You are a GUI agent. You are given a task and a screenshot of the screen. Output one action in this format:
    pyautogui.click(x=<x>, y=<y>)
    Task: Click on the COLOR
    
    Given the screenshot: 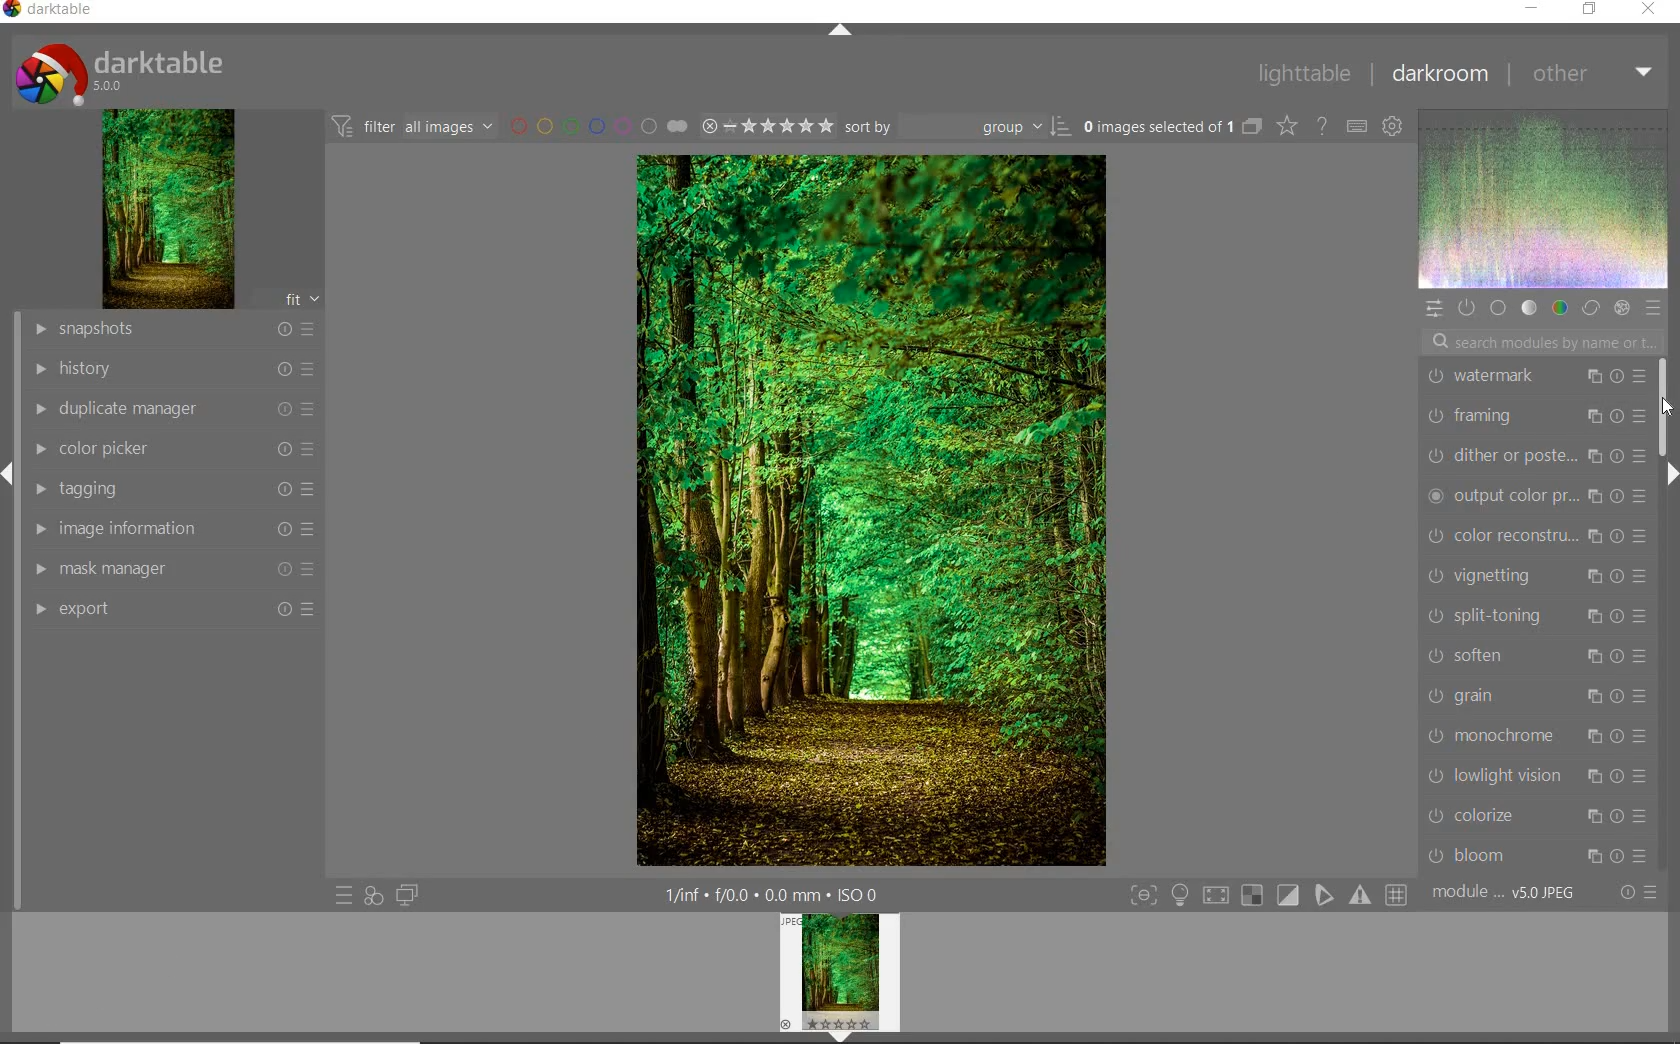 What is the action you would take?
    pyautogui.click(x=1562, y=308)
    